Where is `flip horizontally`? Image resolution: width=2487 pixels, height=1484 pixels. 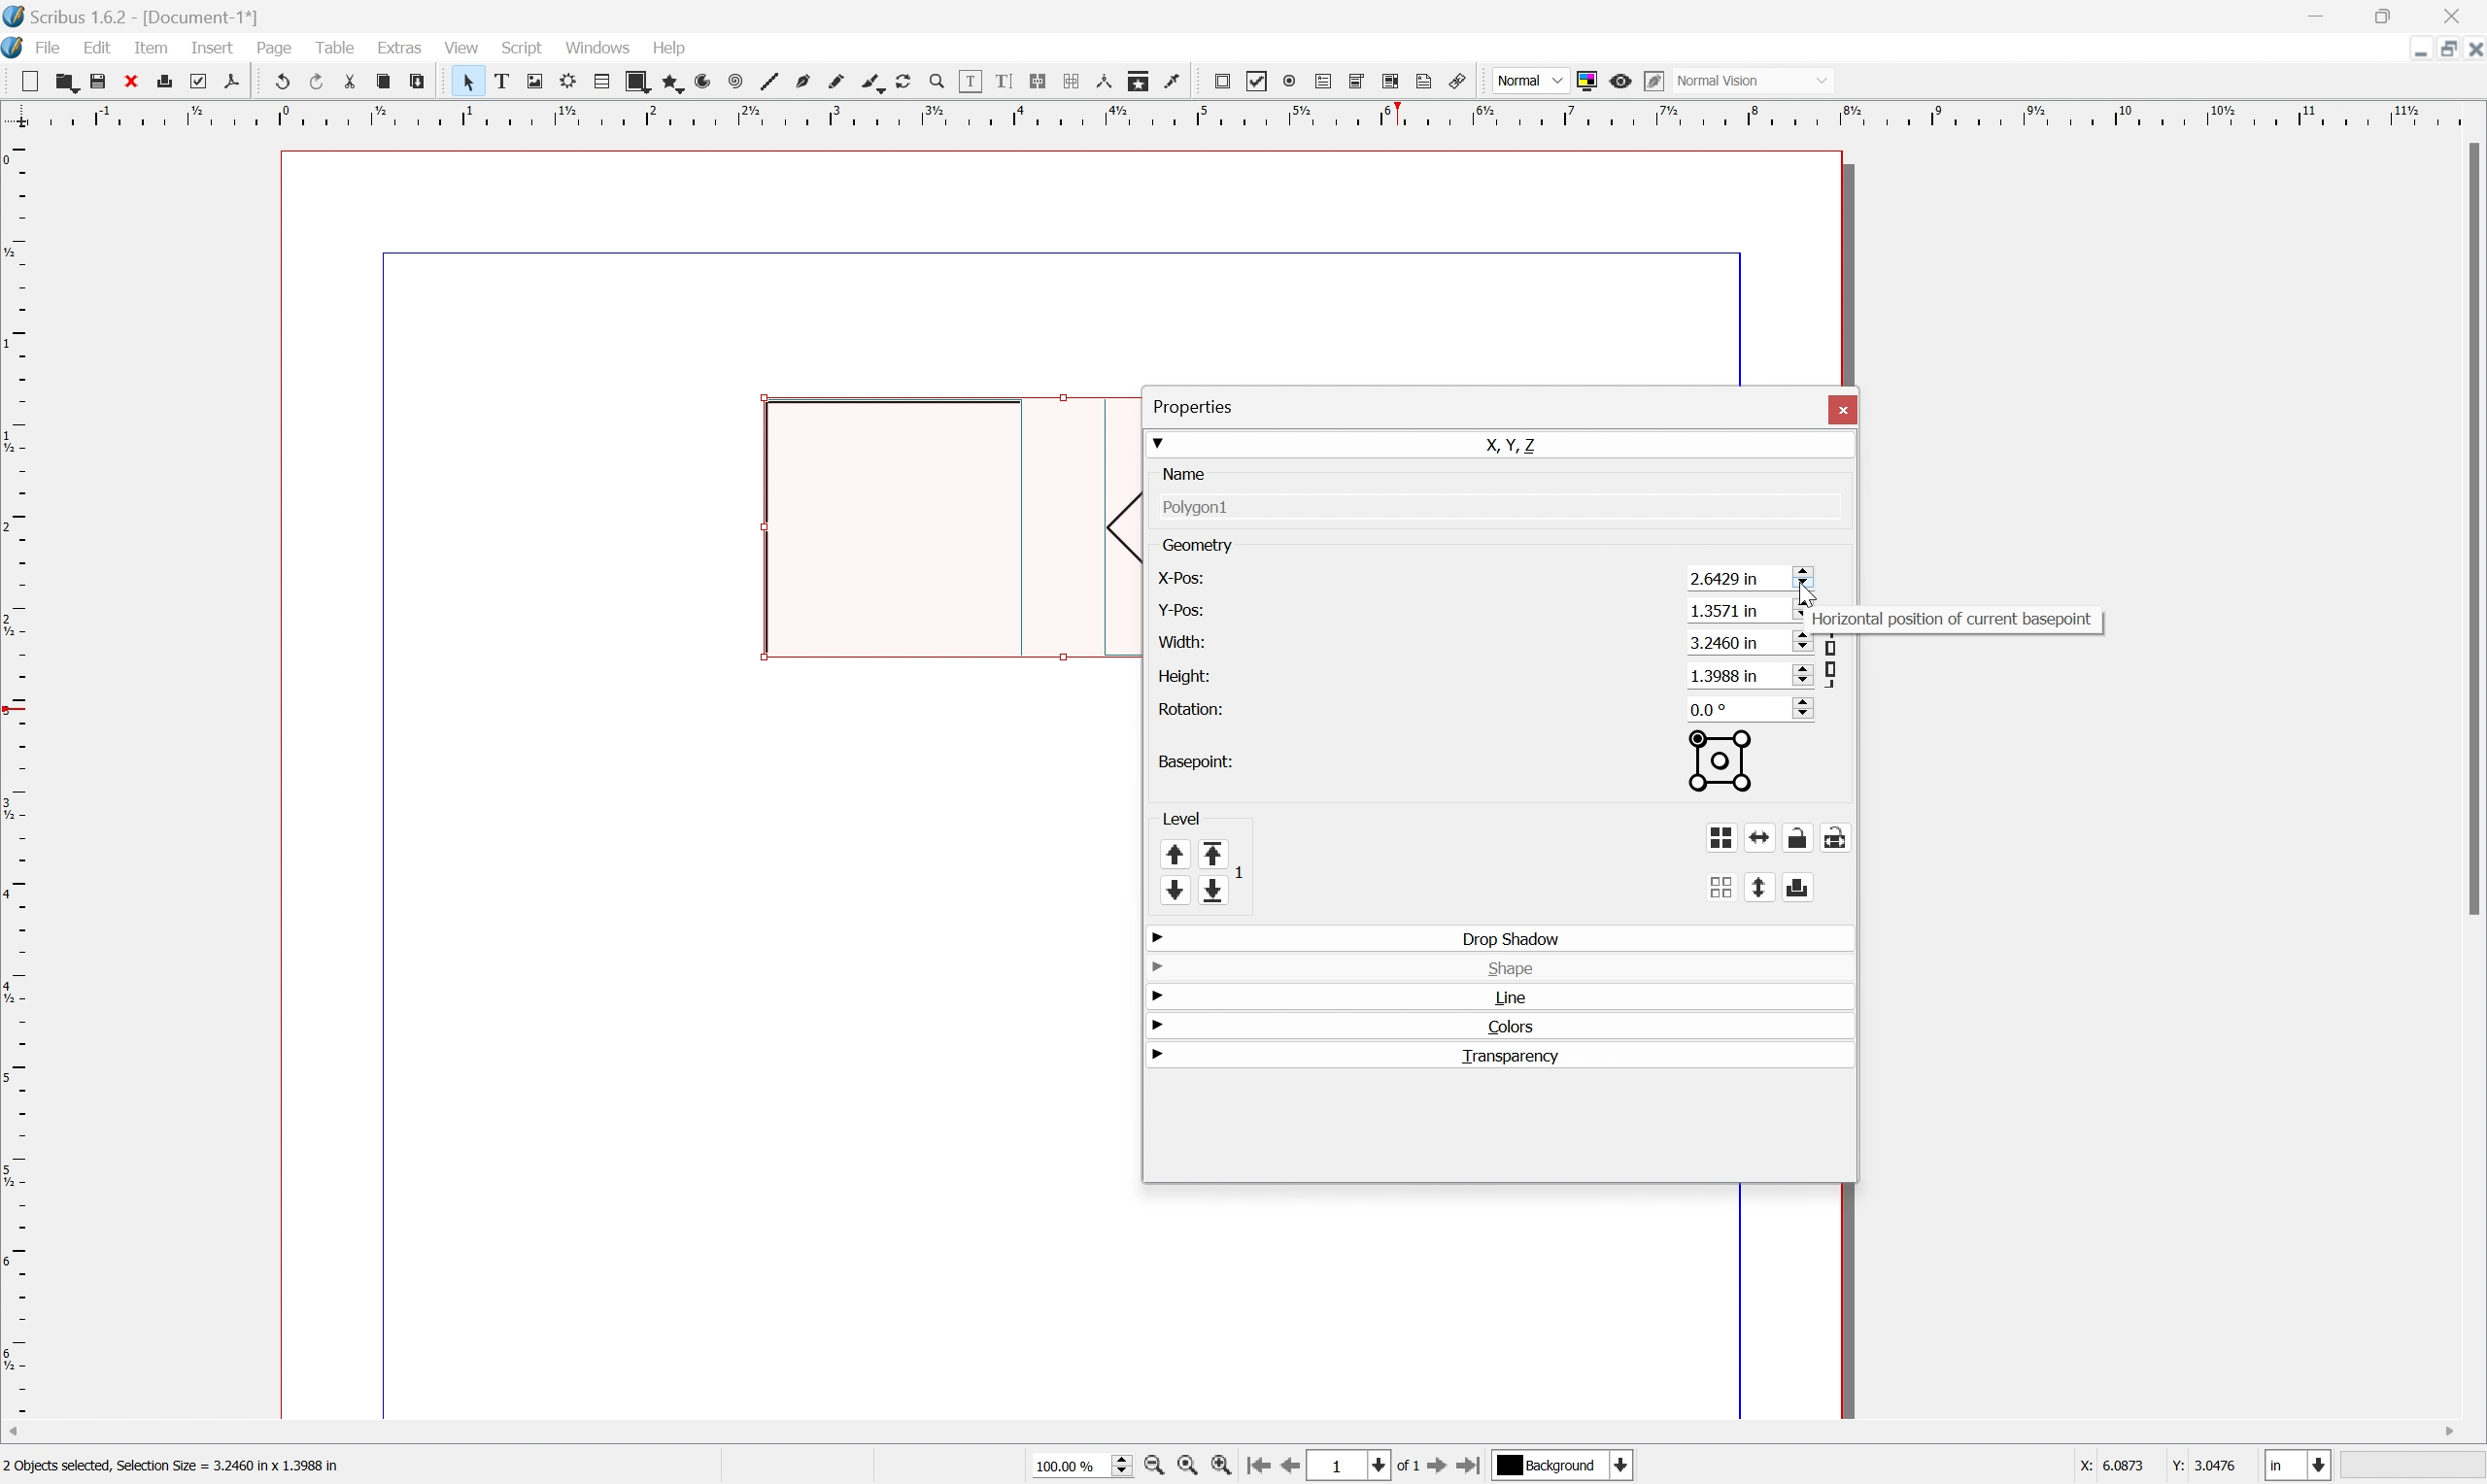 flip horizontally is located at coordinates (1761, 838).